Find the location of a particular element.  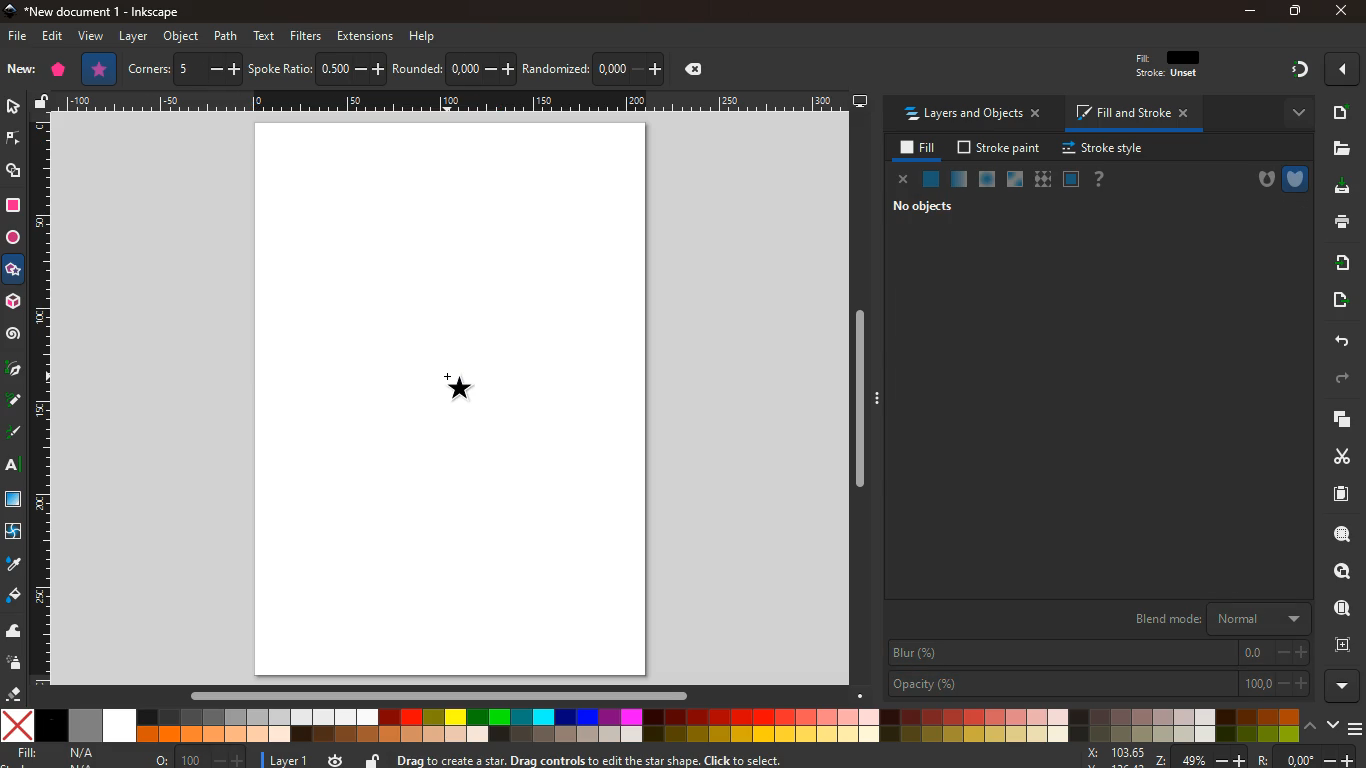

up is located at coordinates (1310, 725).